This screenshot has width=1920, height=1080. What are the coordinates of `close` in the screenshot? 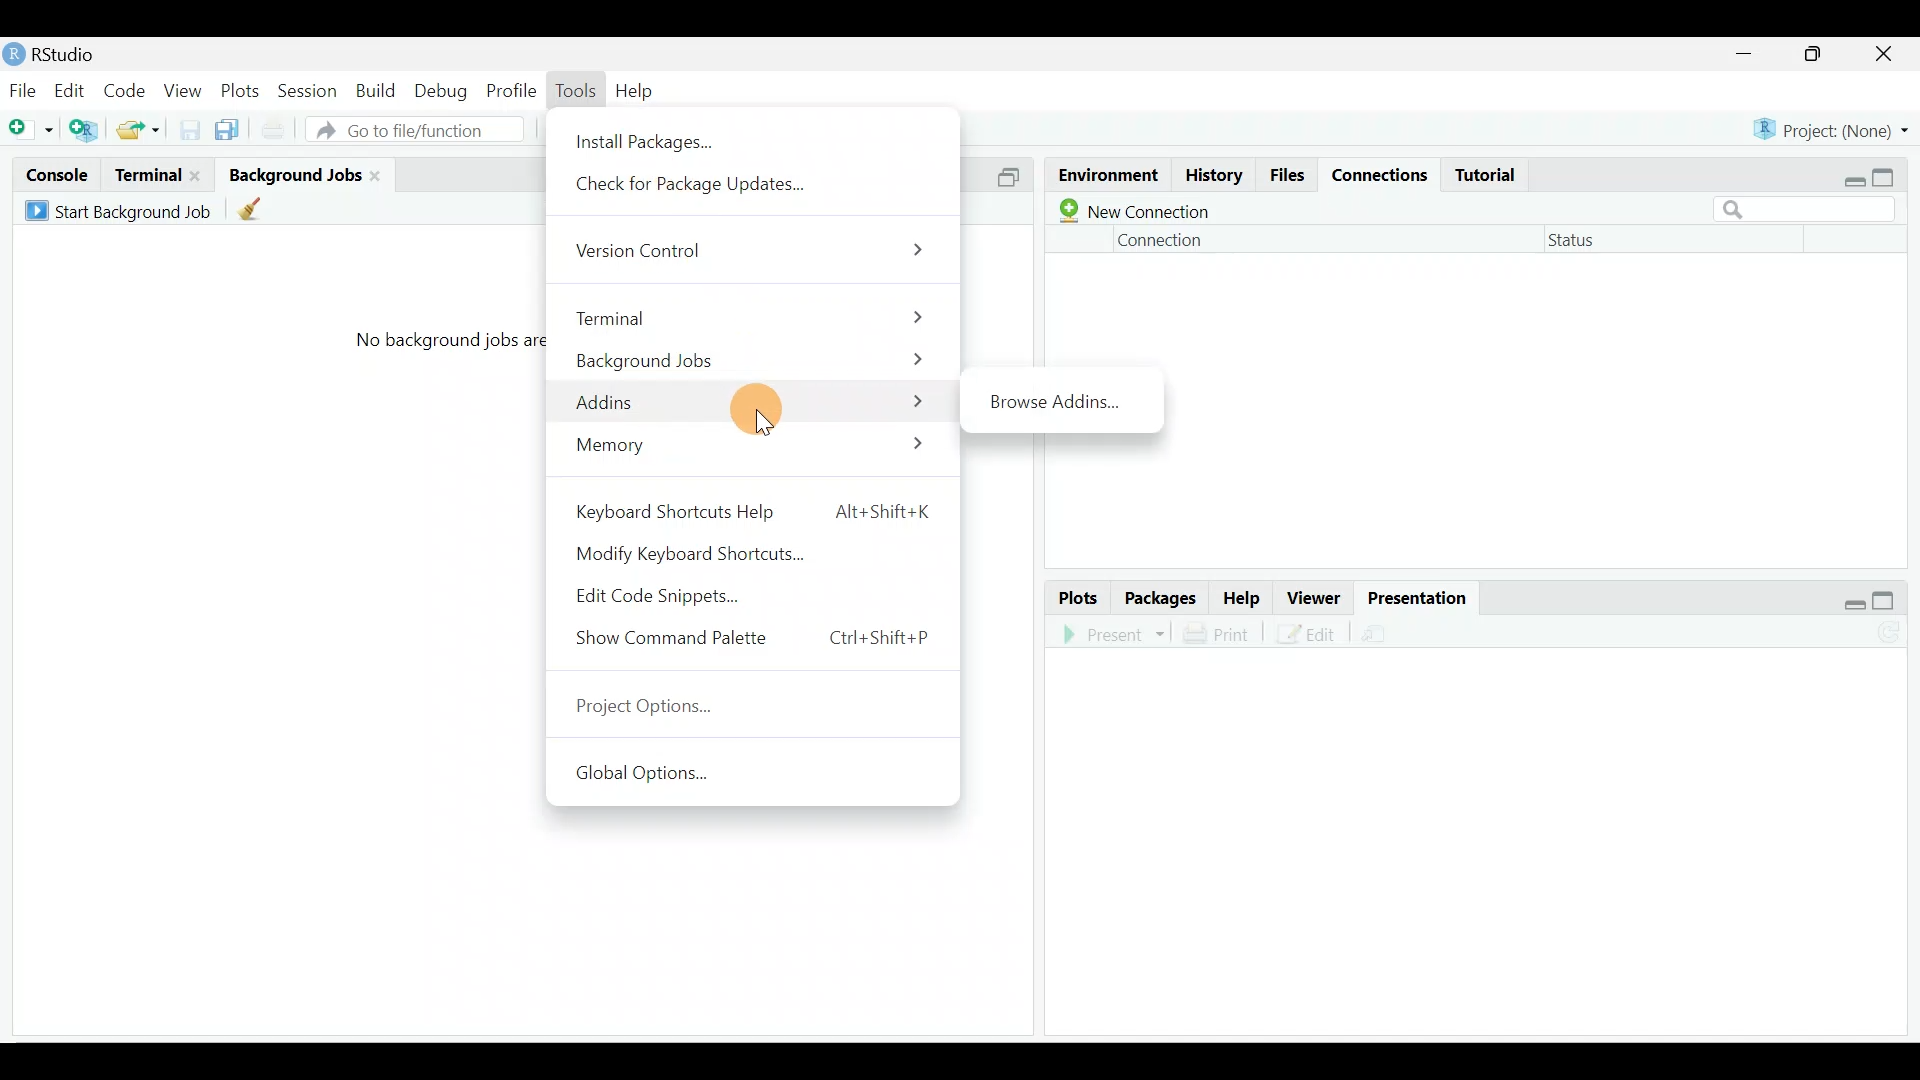 It's located at (1884, 54).